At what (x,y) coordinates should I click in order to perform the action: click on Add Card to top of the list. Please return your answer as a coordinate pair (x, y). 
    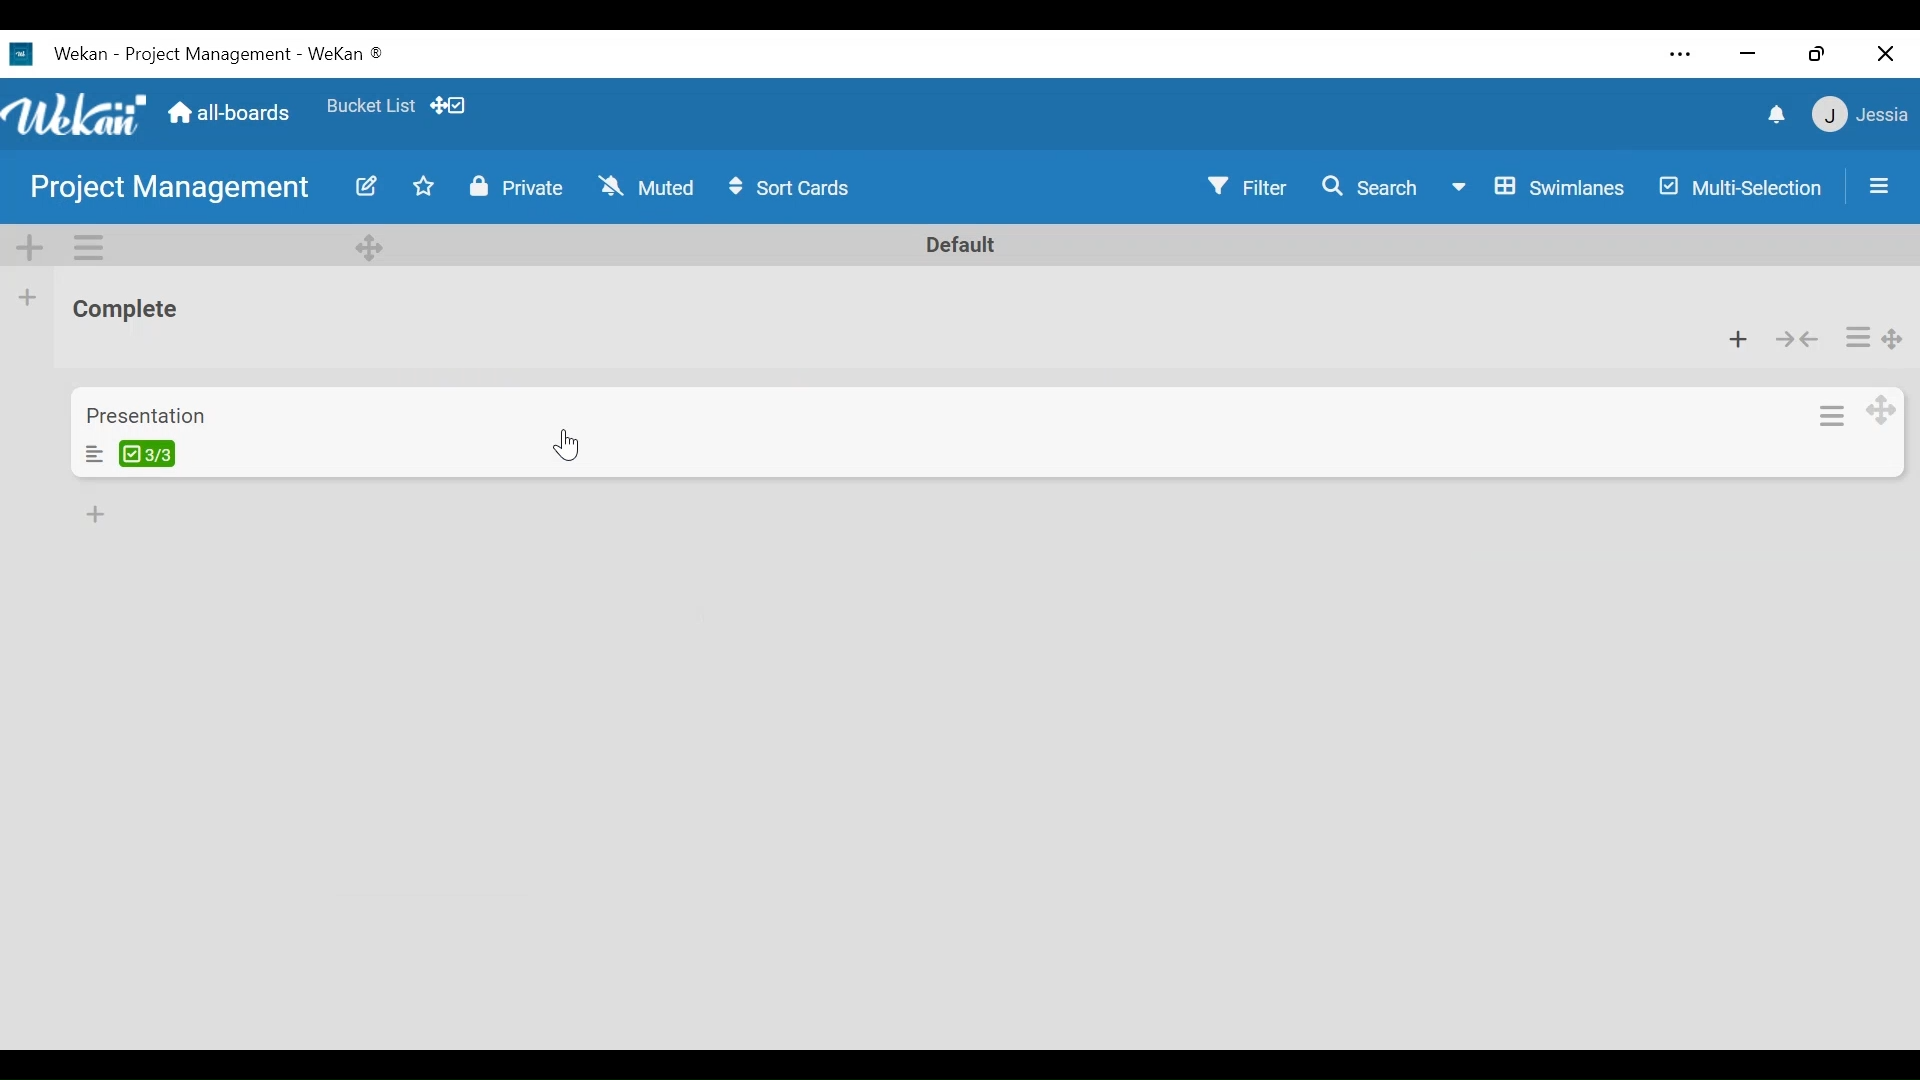
    Looking at the image, I should click on (1739, 342).